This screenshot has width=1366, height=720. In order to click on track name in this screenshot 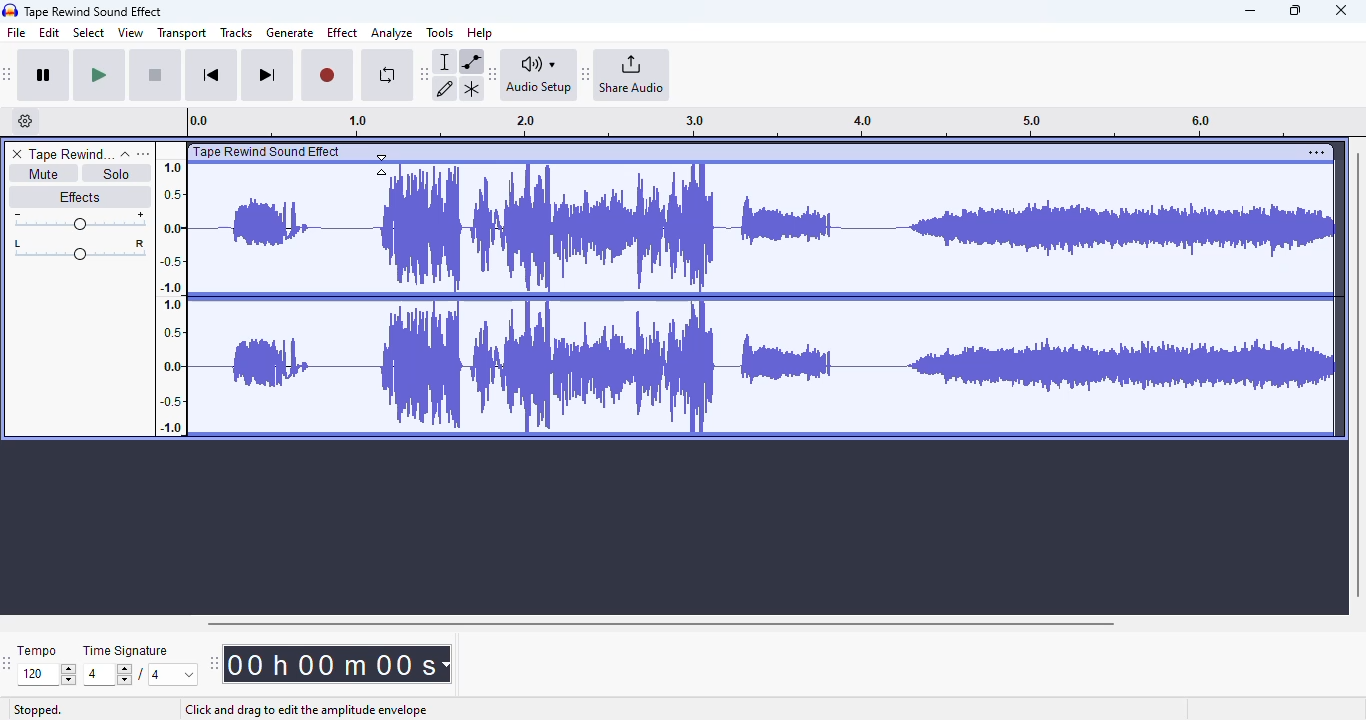, I will do `click(71, 155)`.